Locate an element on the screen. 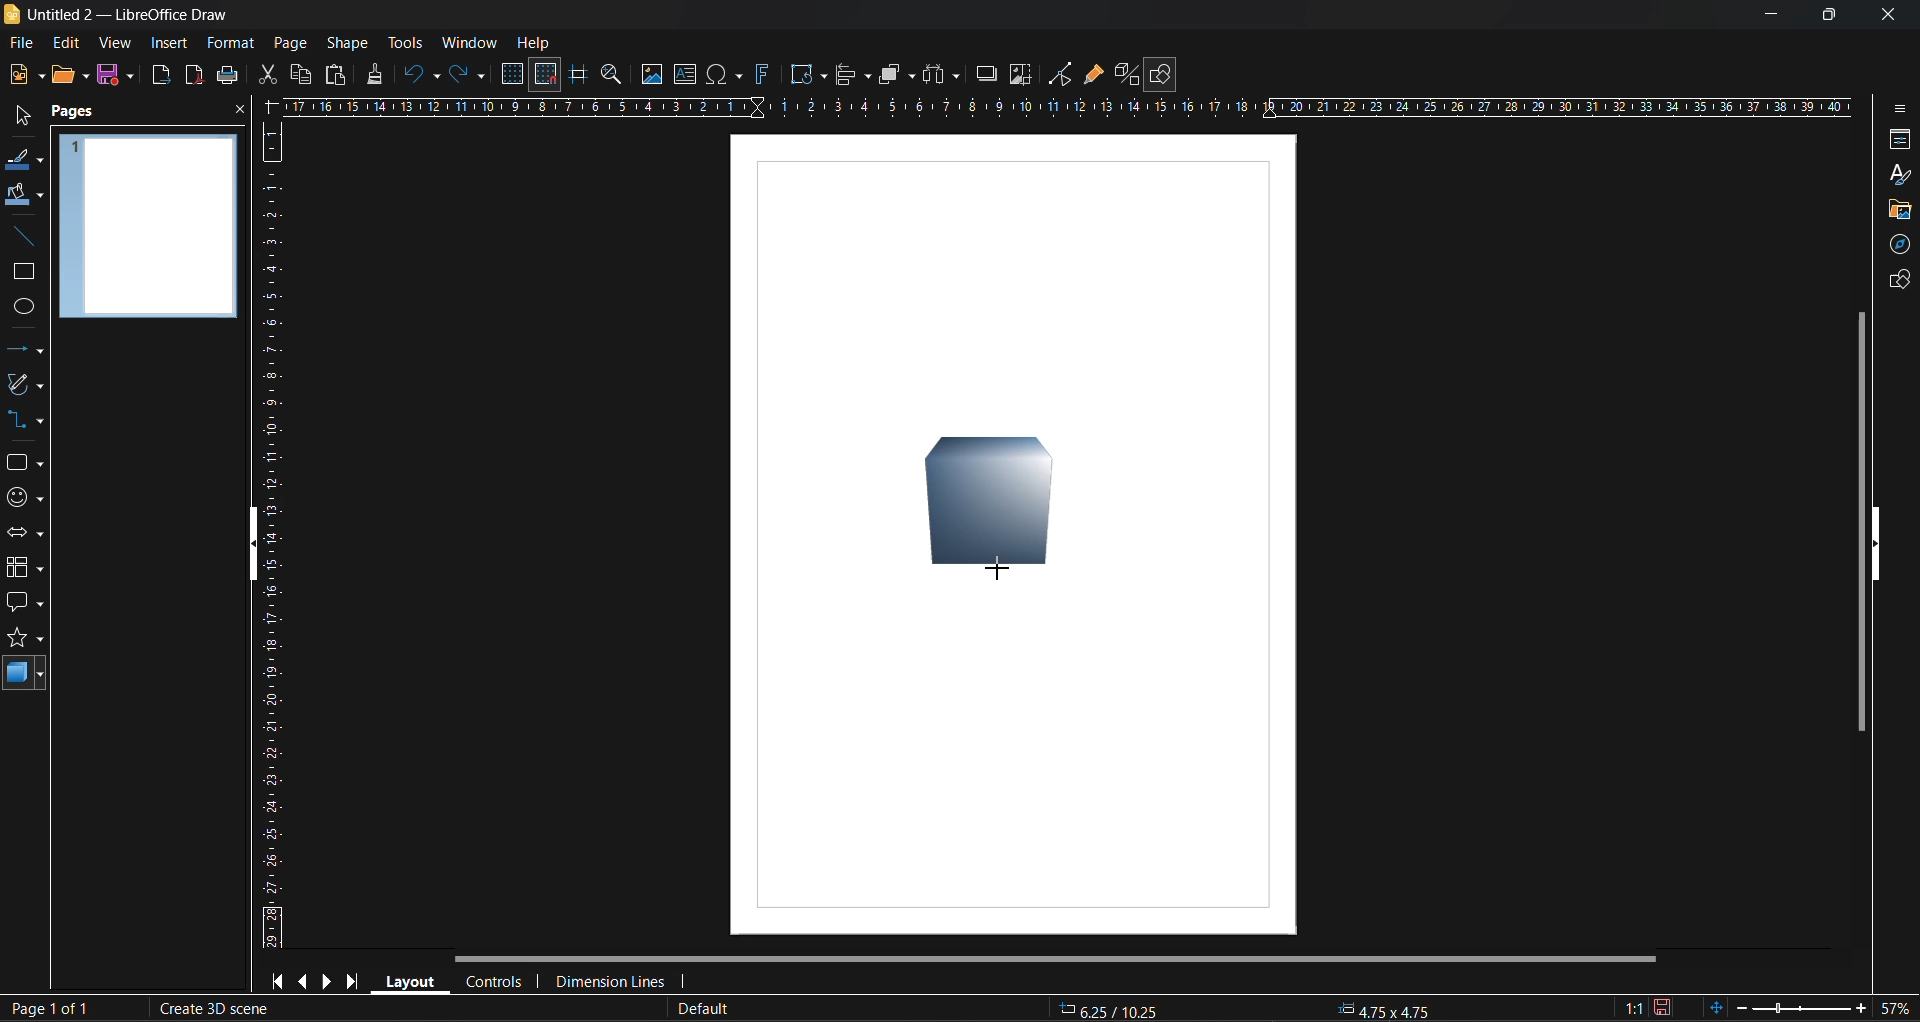  align objects is located at coordinates (851, 76).